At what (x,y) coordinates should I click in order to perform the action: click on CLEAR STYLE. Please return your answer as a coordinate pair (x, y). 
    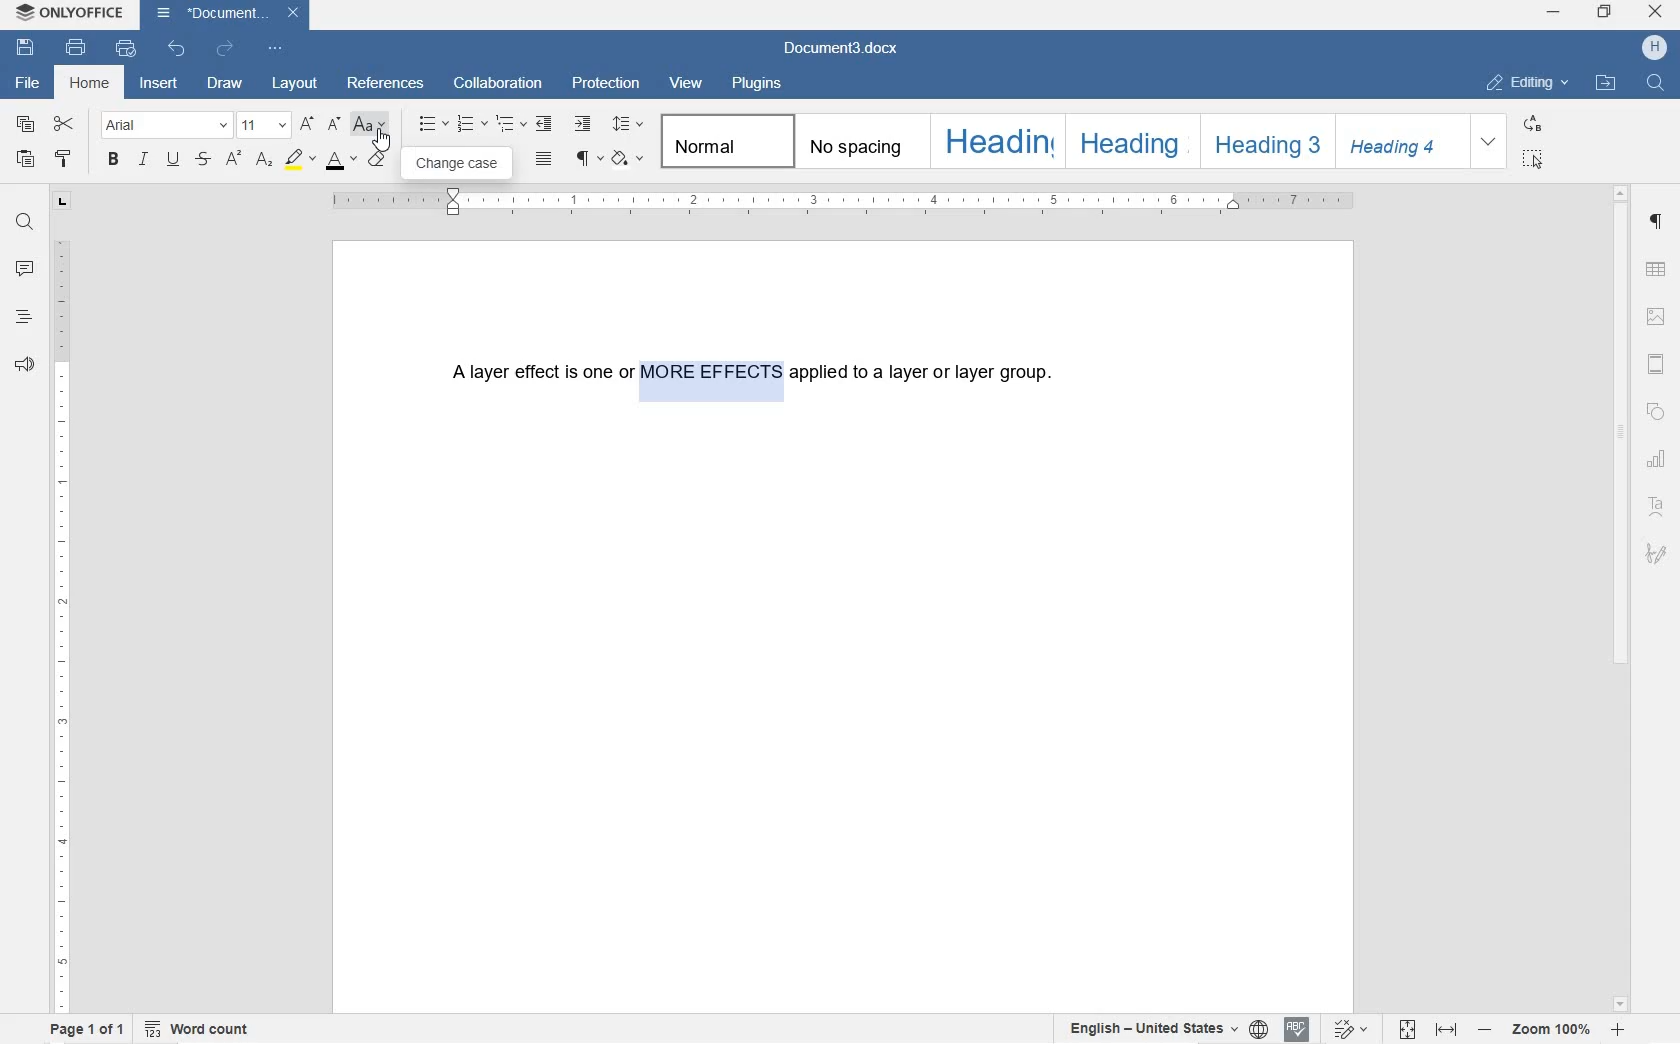
    Looking at the image, I should click on (379, 160).